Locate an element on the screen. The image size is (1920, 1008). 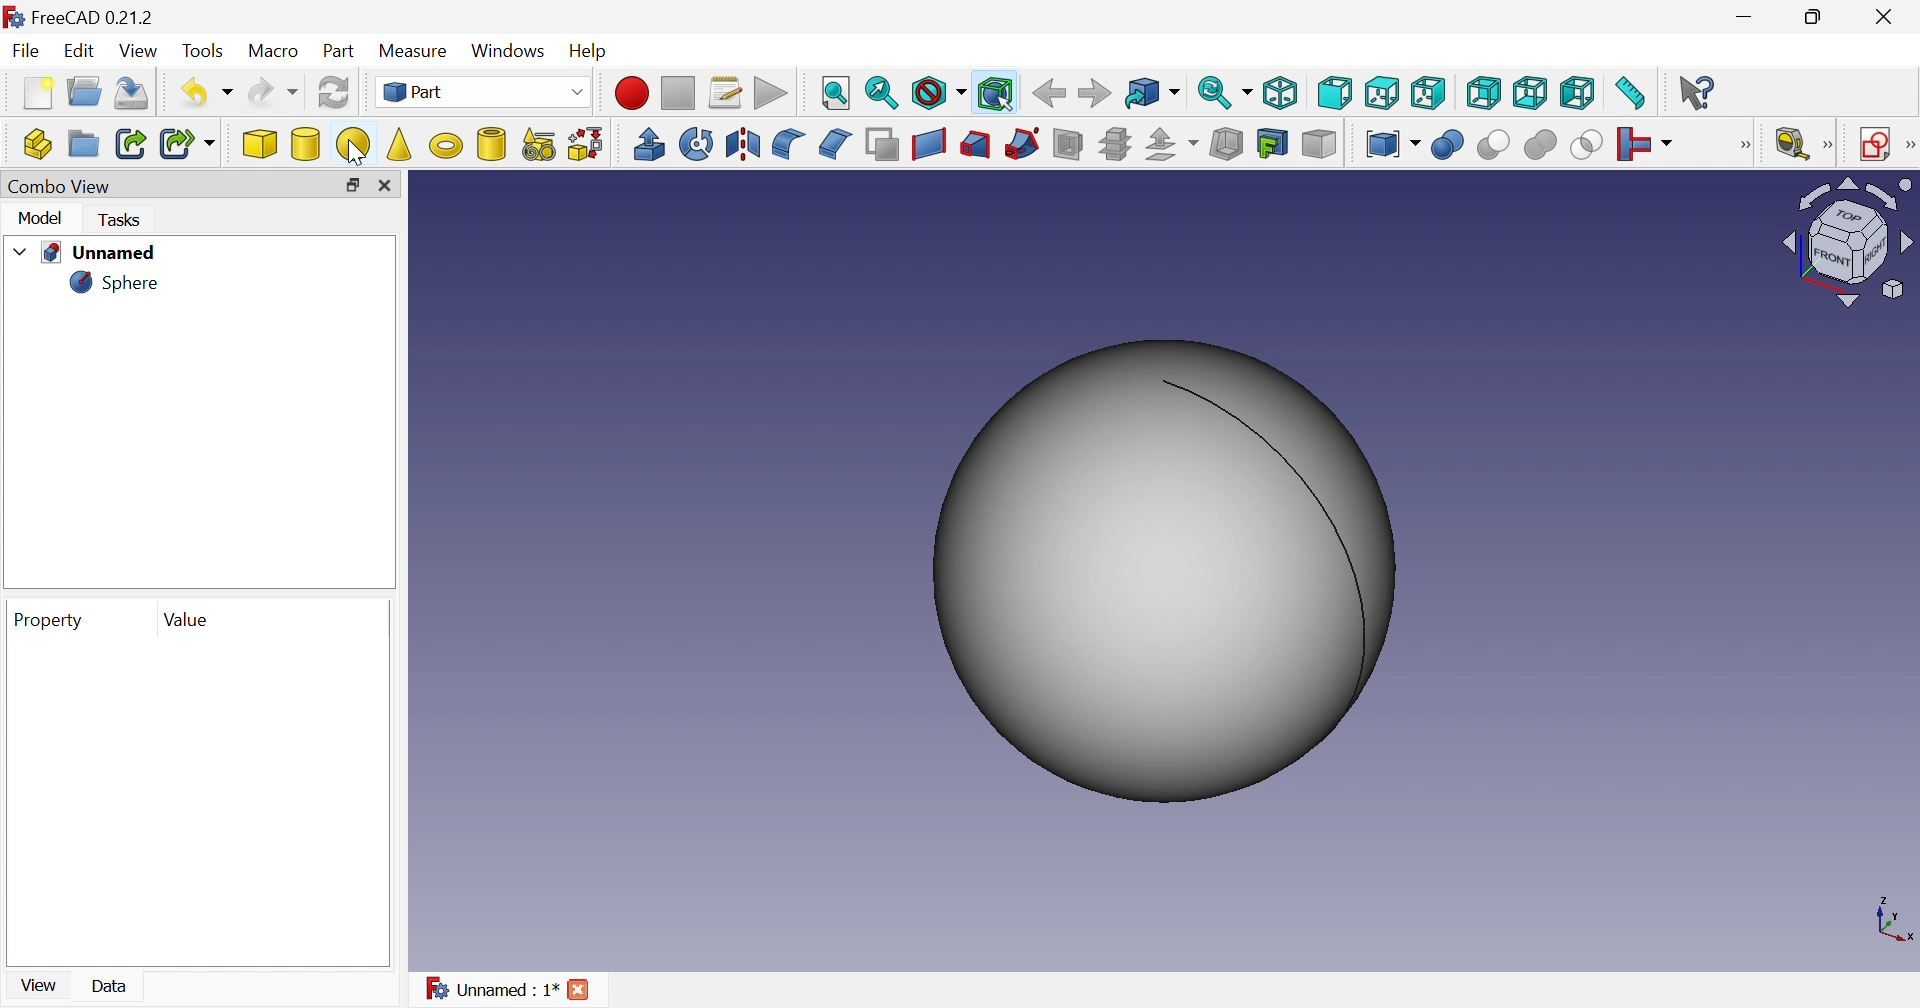
Make sub-link is located at coordinates (188, 144).